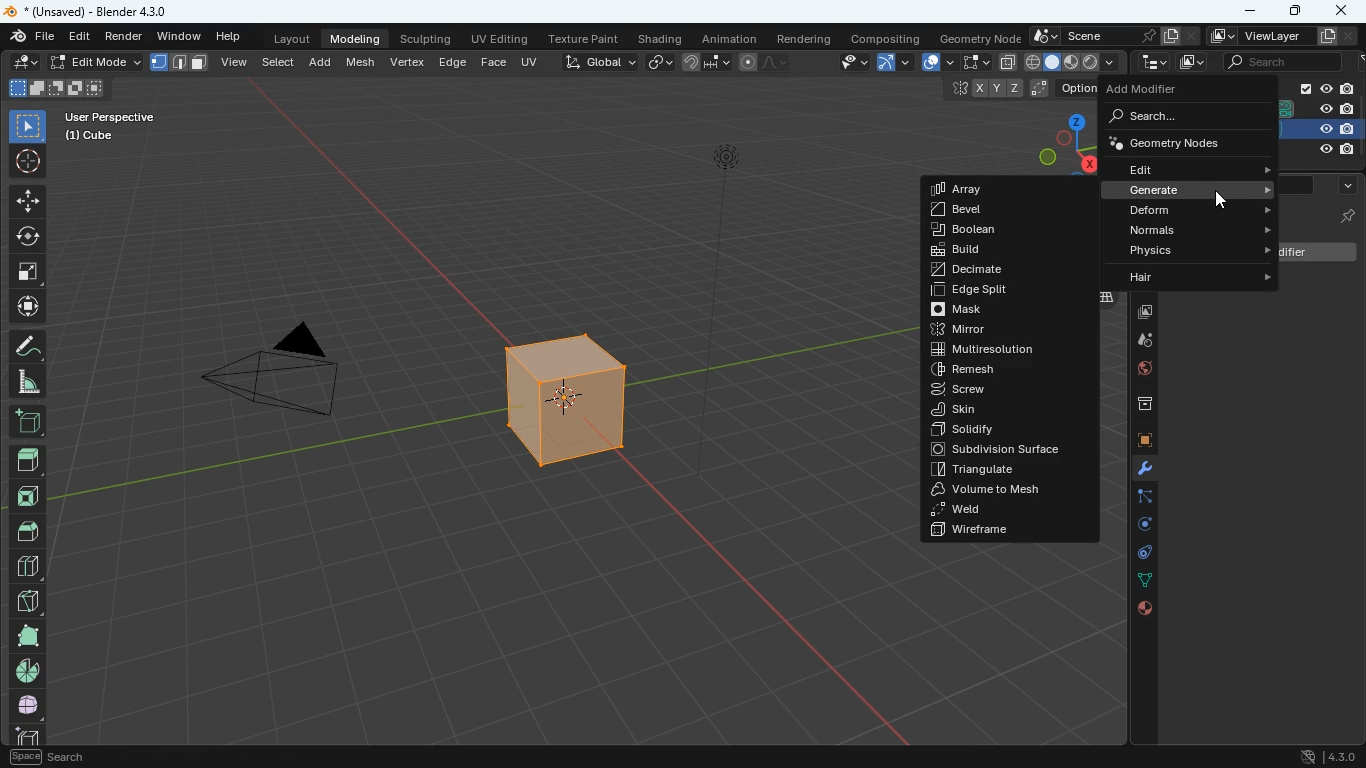  Describe the element at coordinates (124, 37) in the screenshot. I see `render` at that location.